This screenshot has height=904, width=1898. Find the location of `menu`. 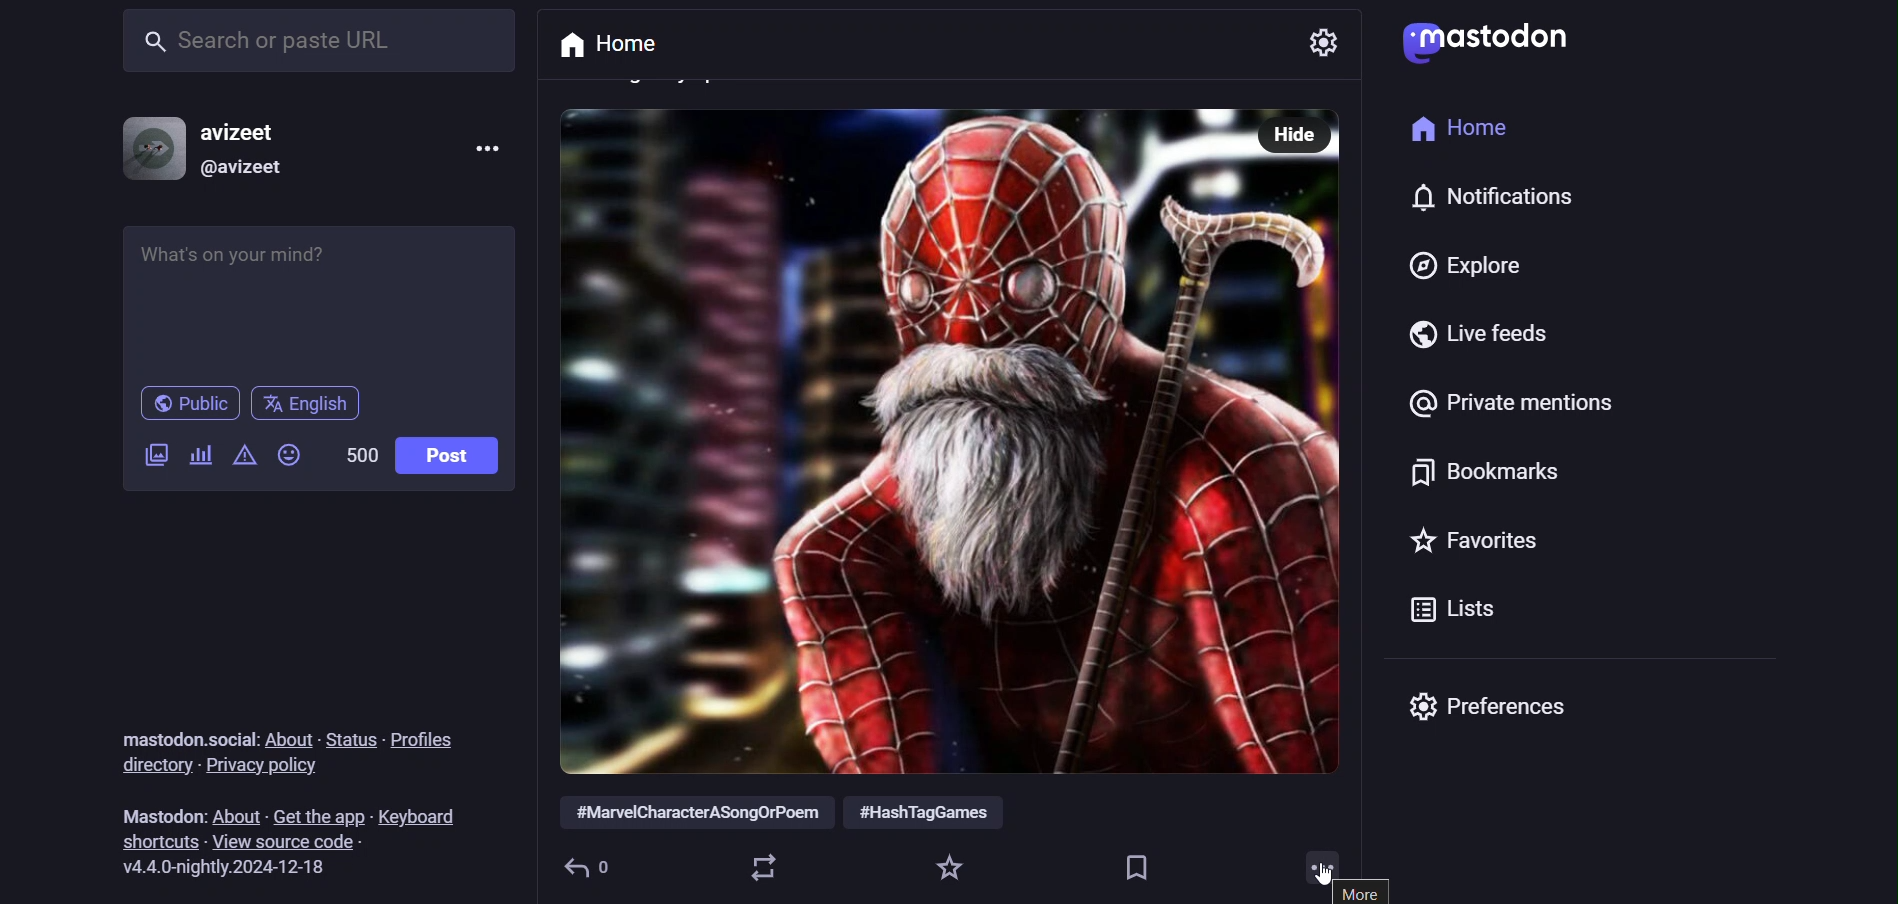

menu is located at coordinates (483, 144).